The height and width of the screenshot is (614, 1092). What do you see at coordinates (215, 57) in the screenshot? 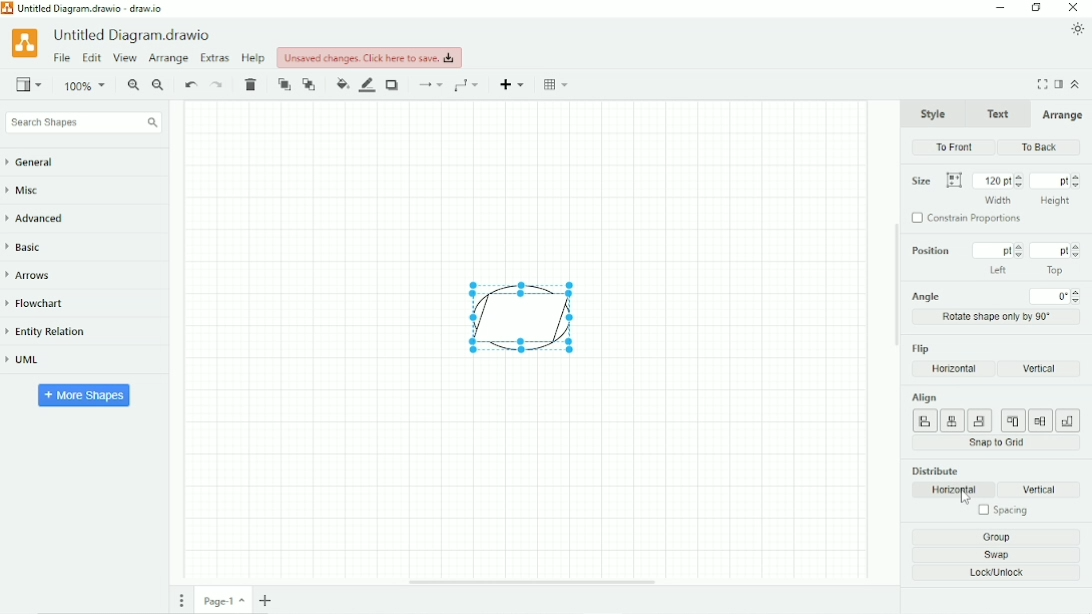
I see `Extras` at bounding box center [215, 57].